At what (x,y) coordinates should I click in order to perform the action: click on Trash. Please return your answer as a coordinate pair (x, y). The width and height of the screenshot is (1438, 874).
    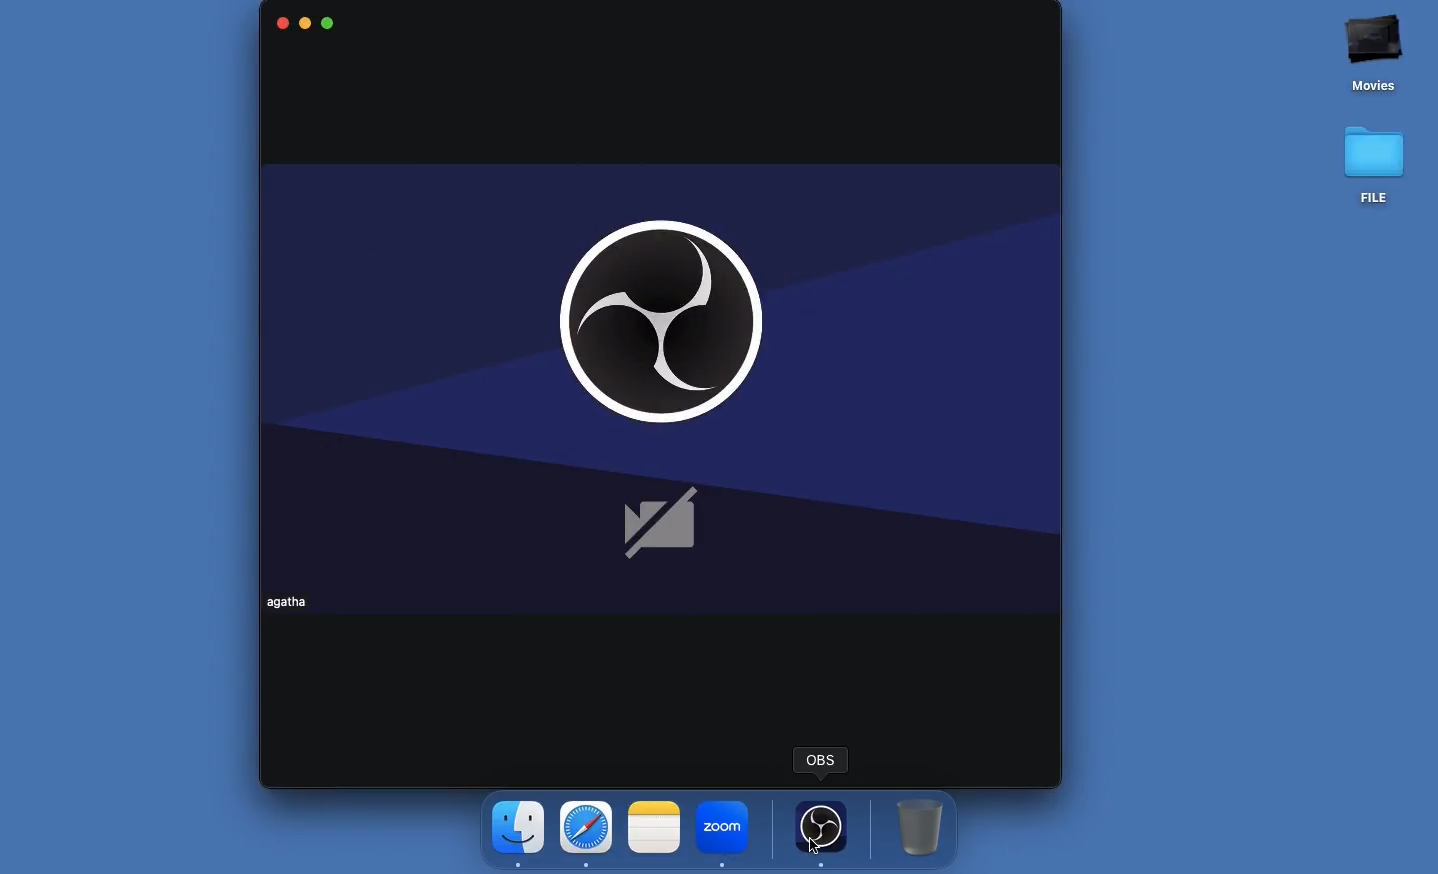
    Looking at the image, I should click on (919, 825).